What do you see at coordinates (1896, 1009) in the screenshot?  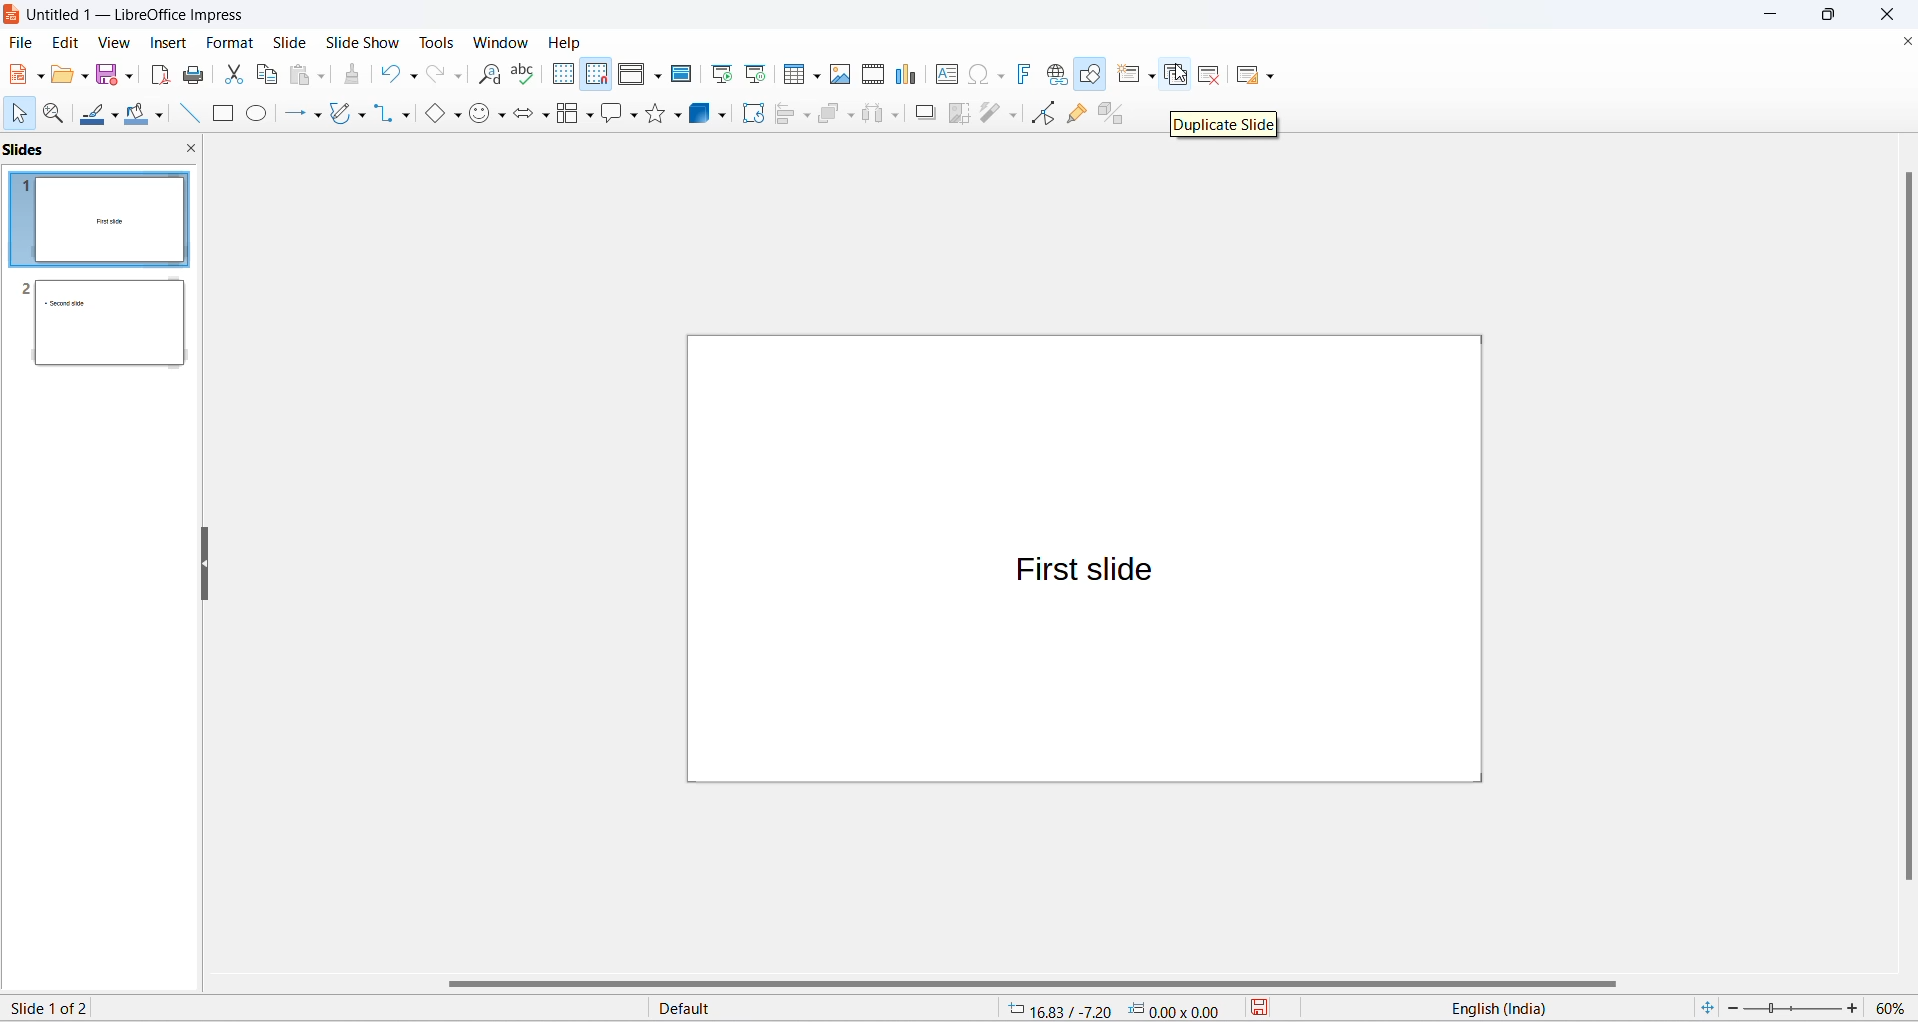 I see `zoom percentage` at bounding box center [1896, 1009].